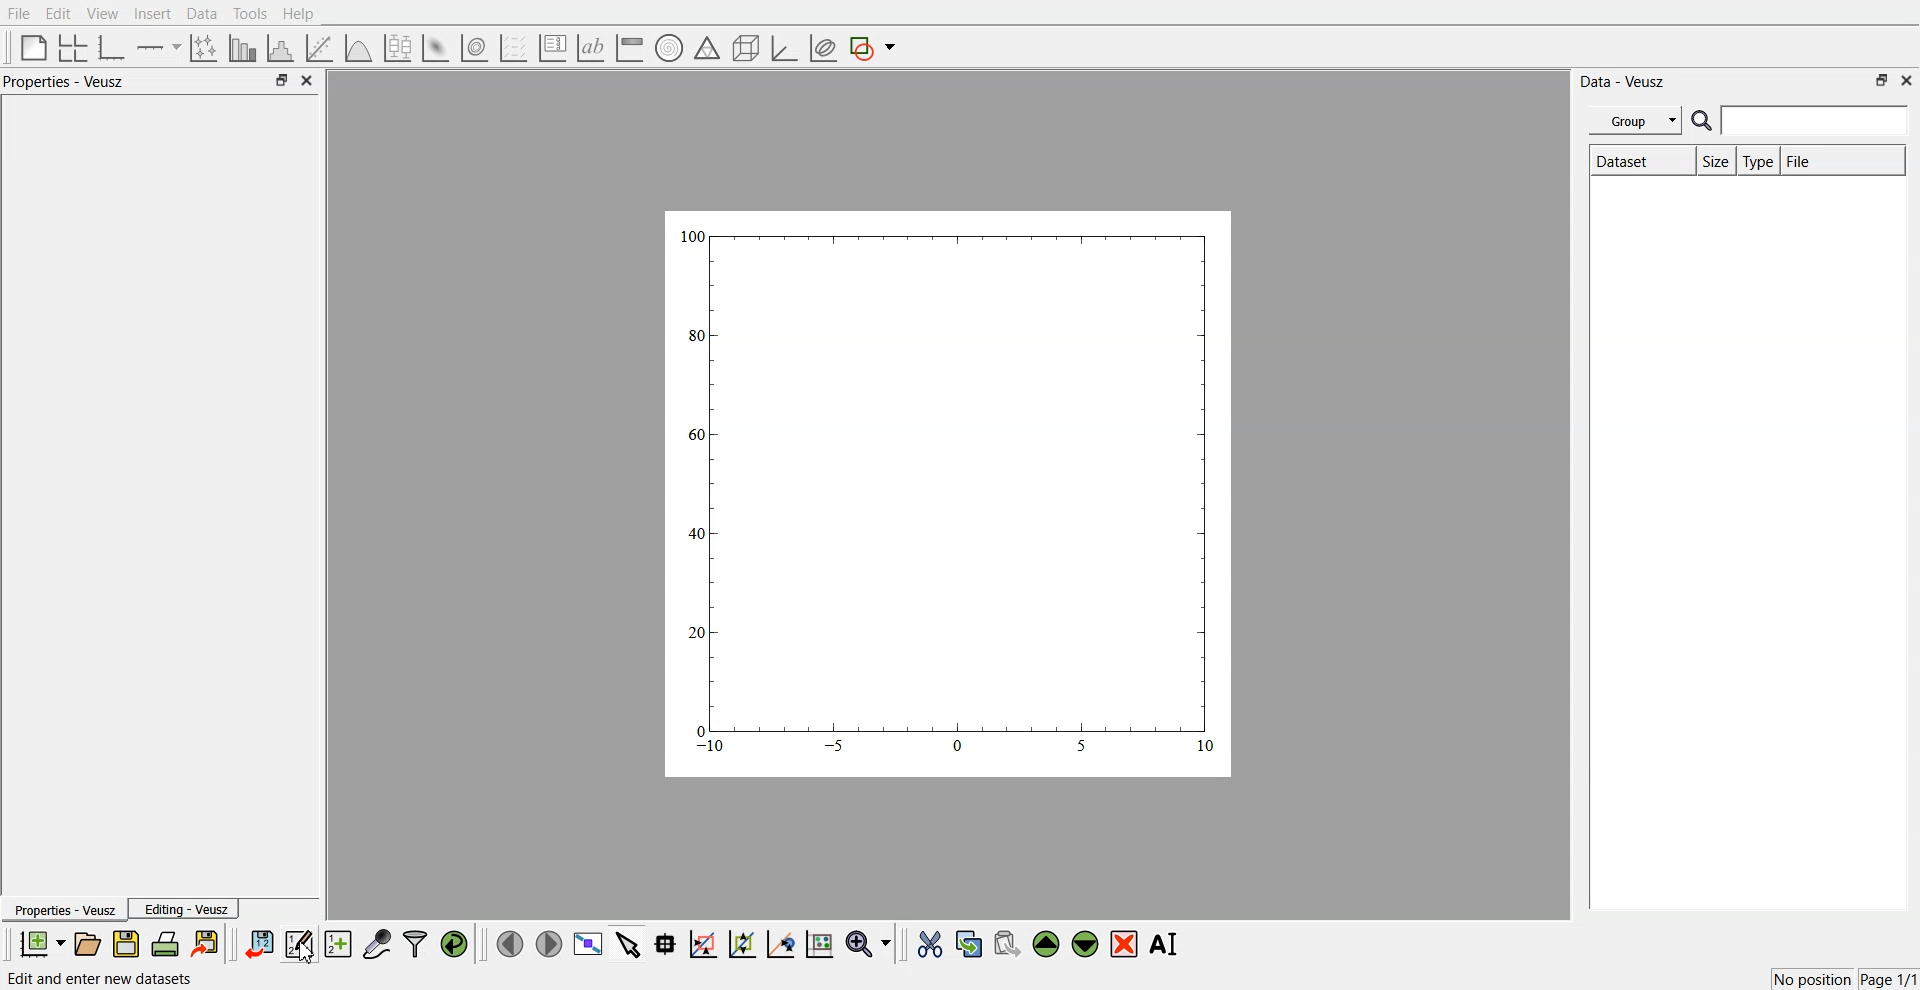 This screenshot has width=1920, height=990. What do you see at coordinates (665, 944) in the screenshot?
I see `read data points` at bounding box center [665, 944].